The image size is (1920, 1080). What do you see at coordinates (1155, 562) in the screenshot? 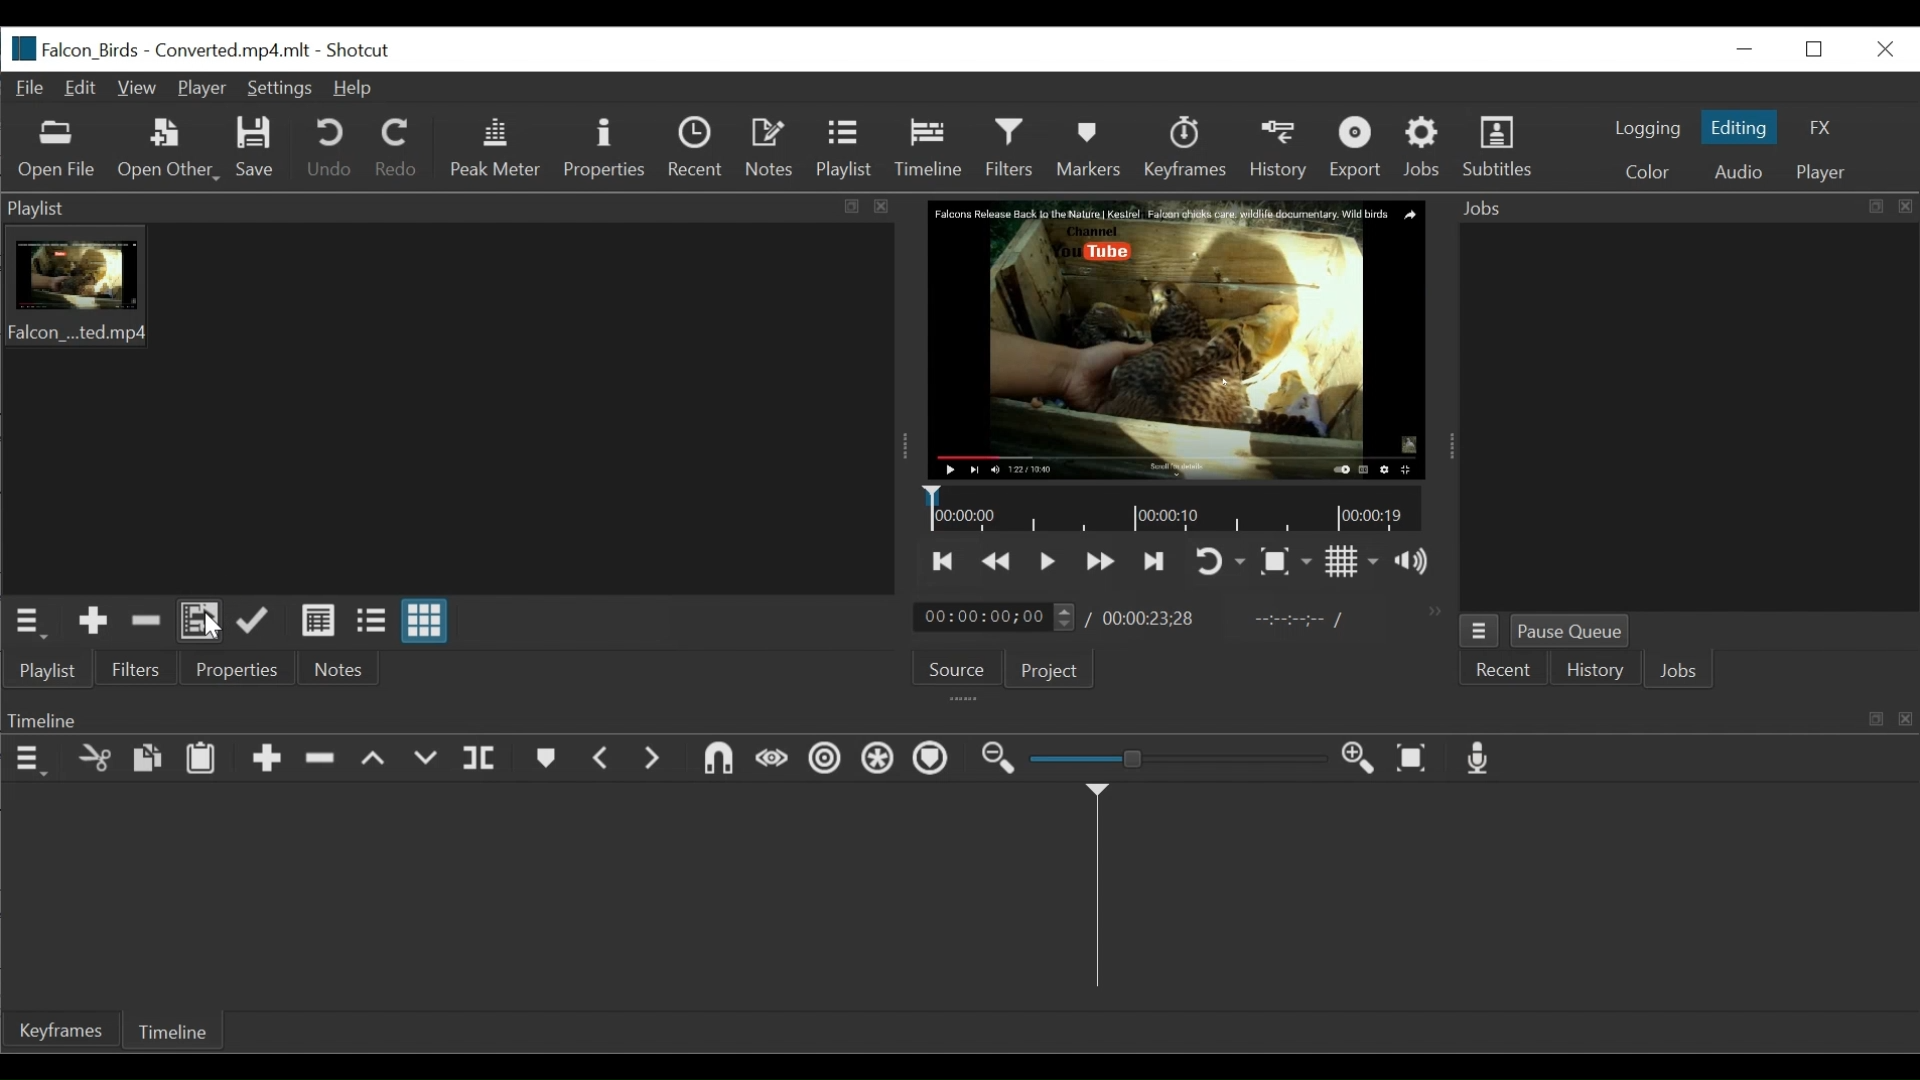
I see `Skip to the next point` at bounding box center [1155, 562].